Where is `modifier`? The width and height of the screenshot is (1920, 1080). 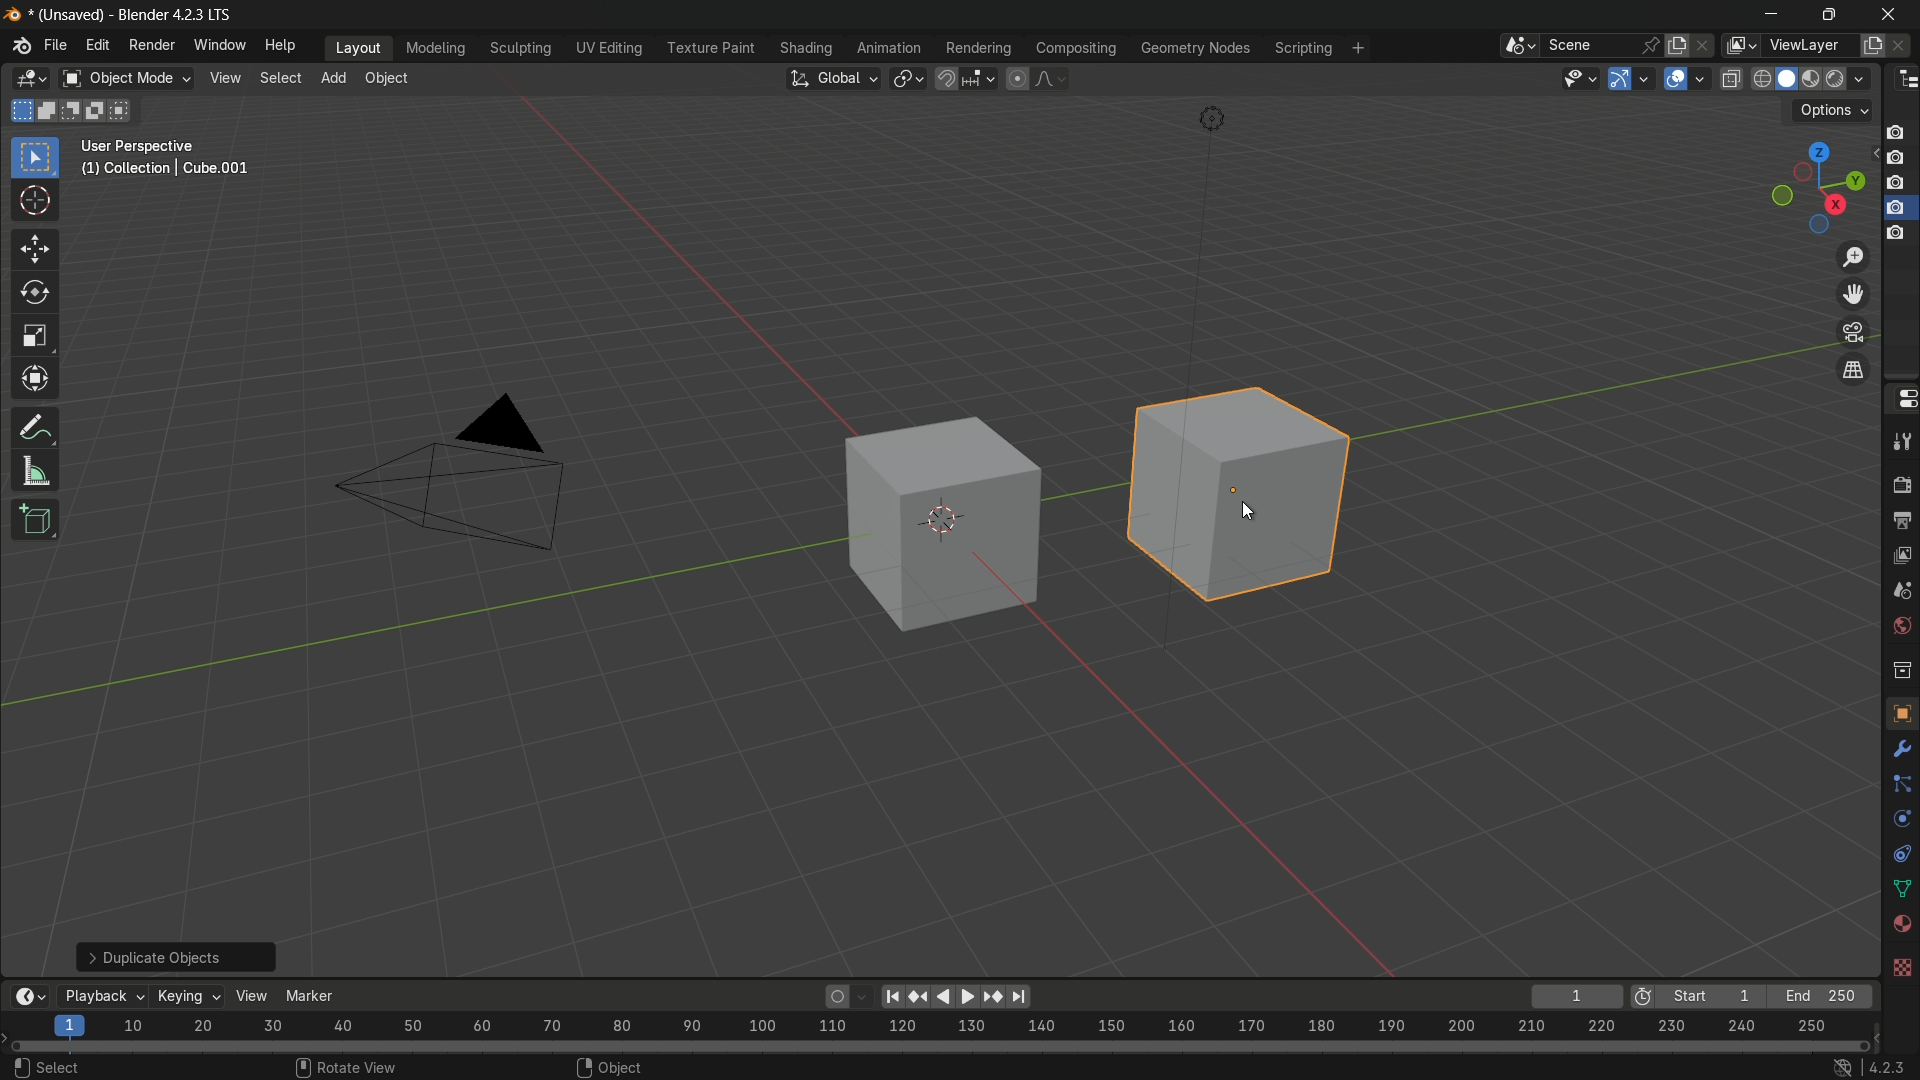 modifier is located at coordinates (1901, 745).